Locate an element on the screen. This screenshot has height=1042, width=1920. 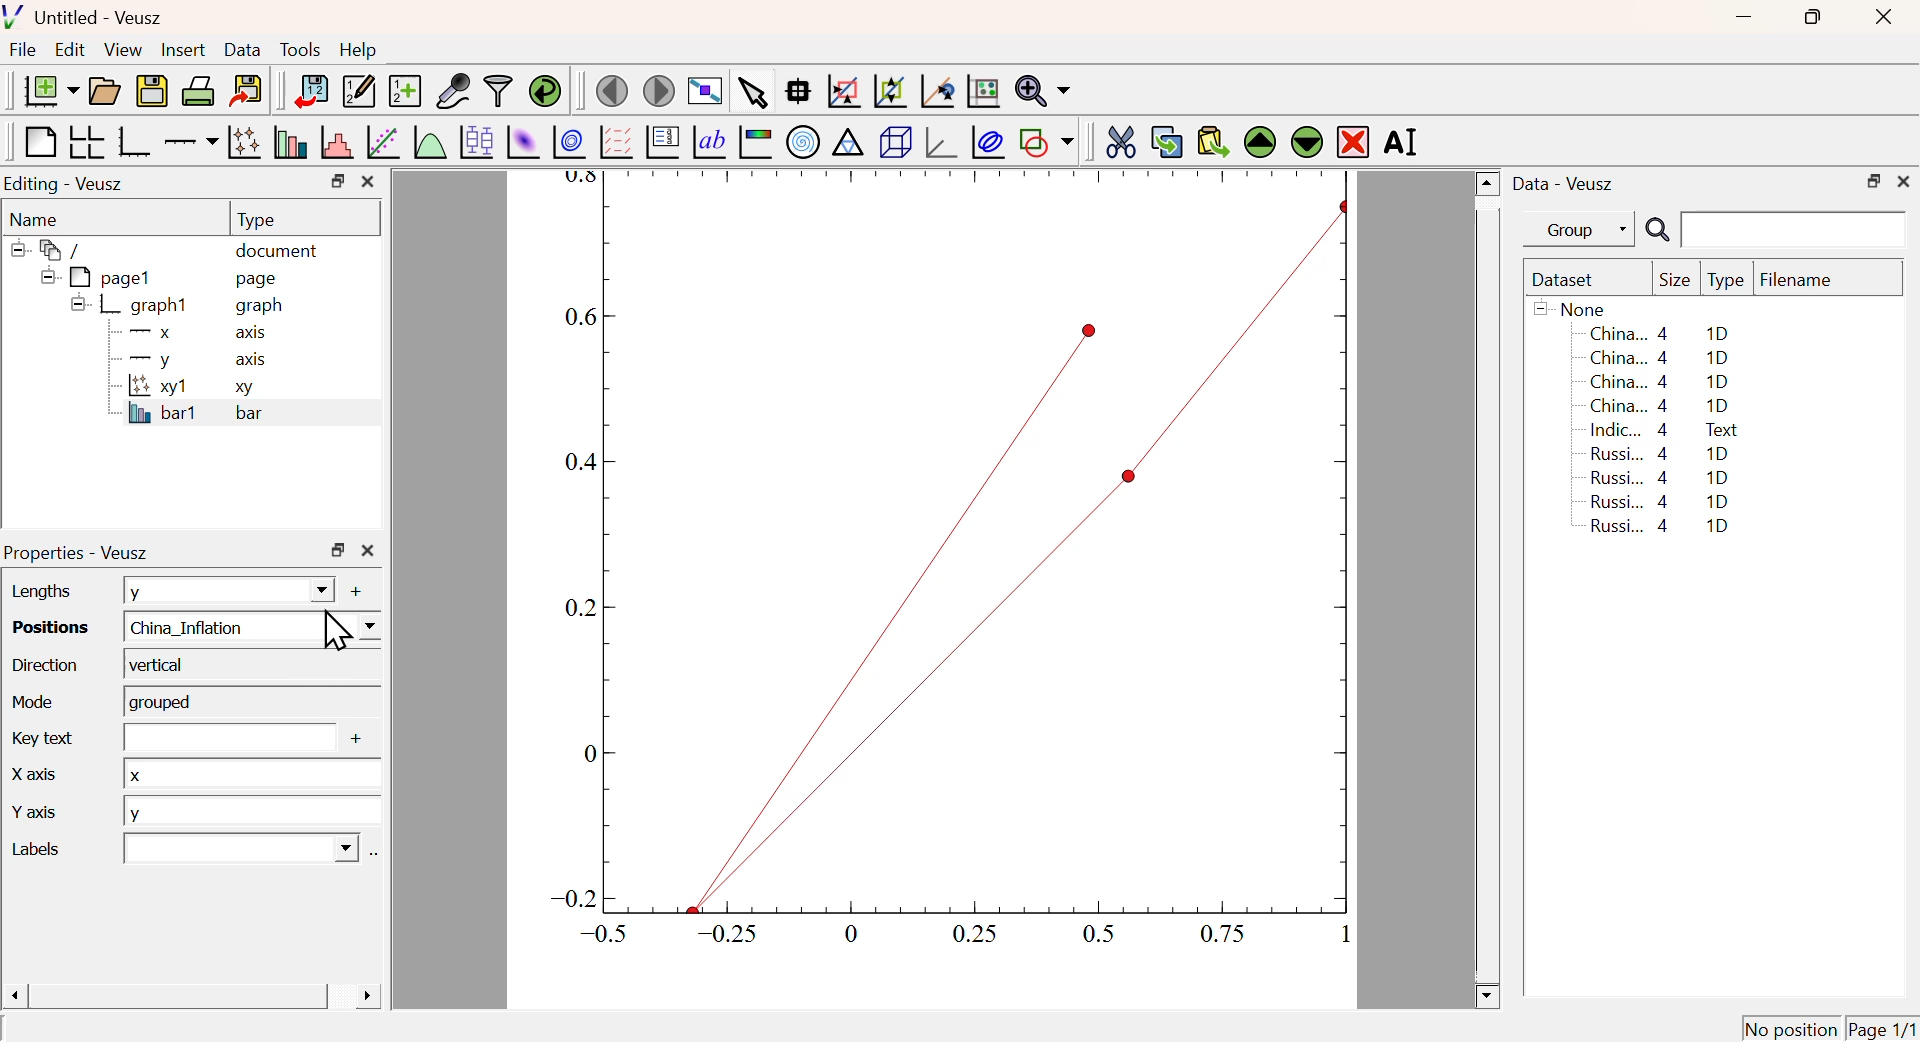
Y axis is located at coordinates (44, 814).